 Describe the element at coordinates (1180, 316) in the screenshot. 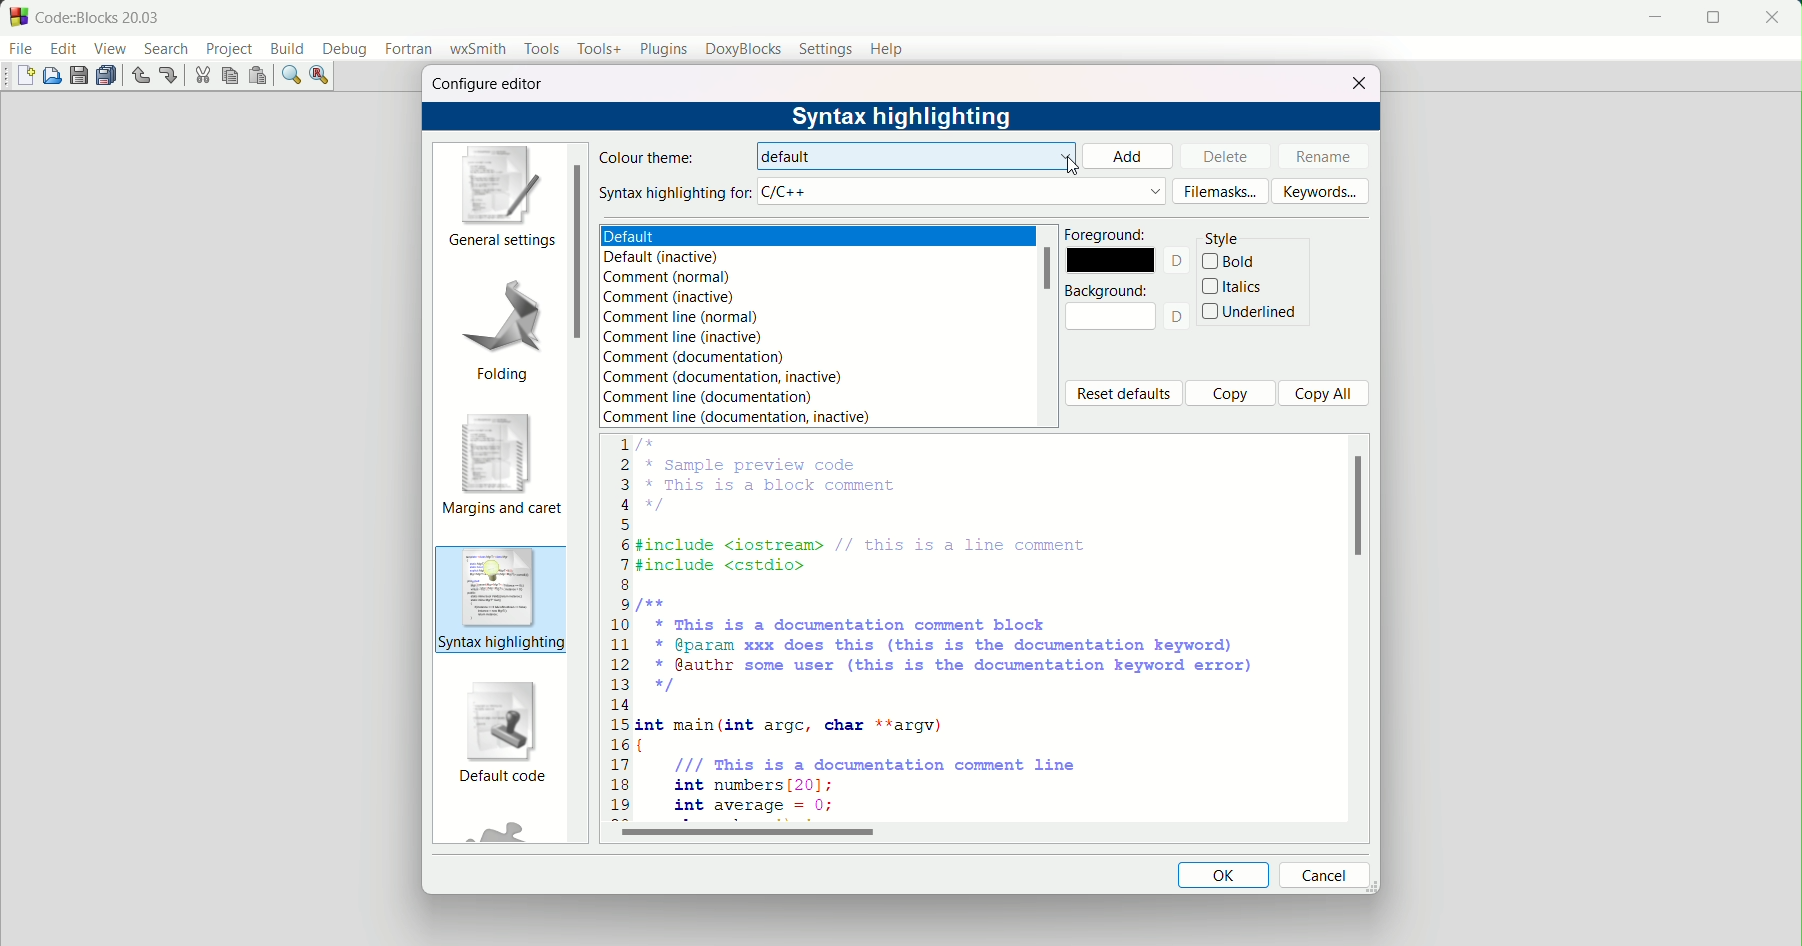

I see `text` at that location.